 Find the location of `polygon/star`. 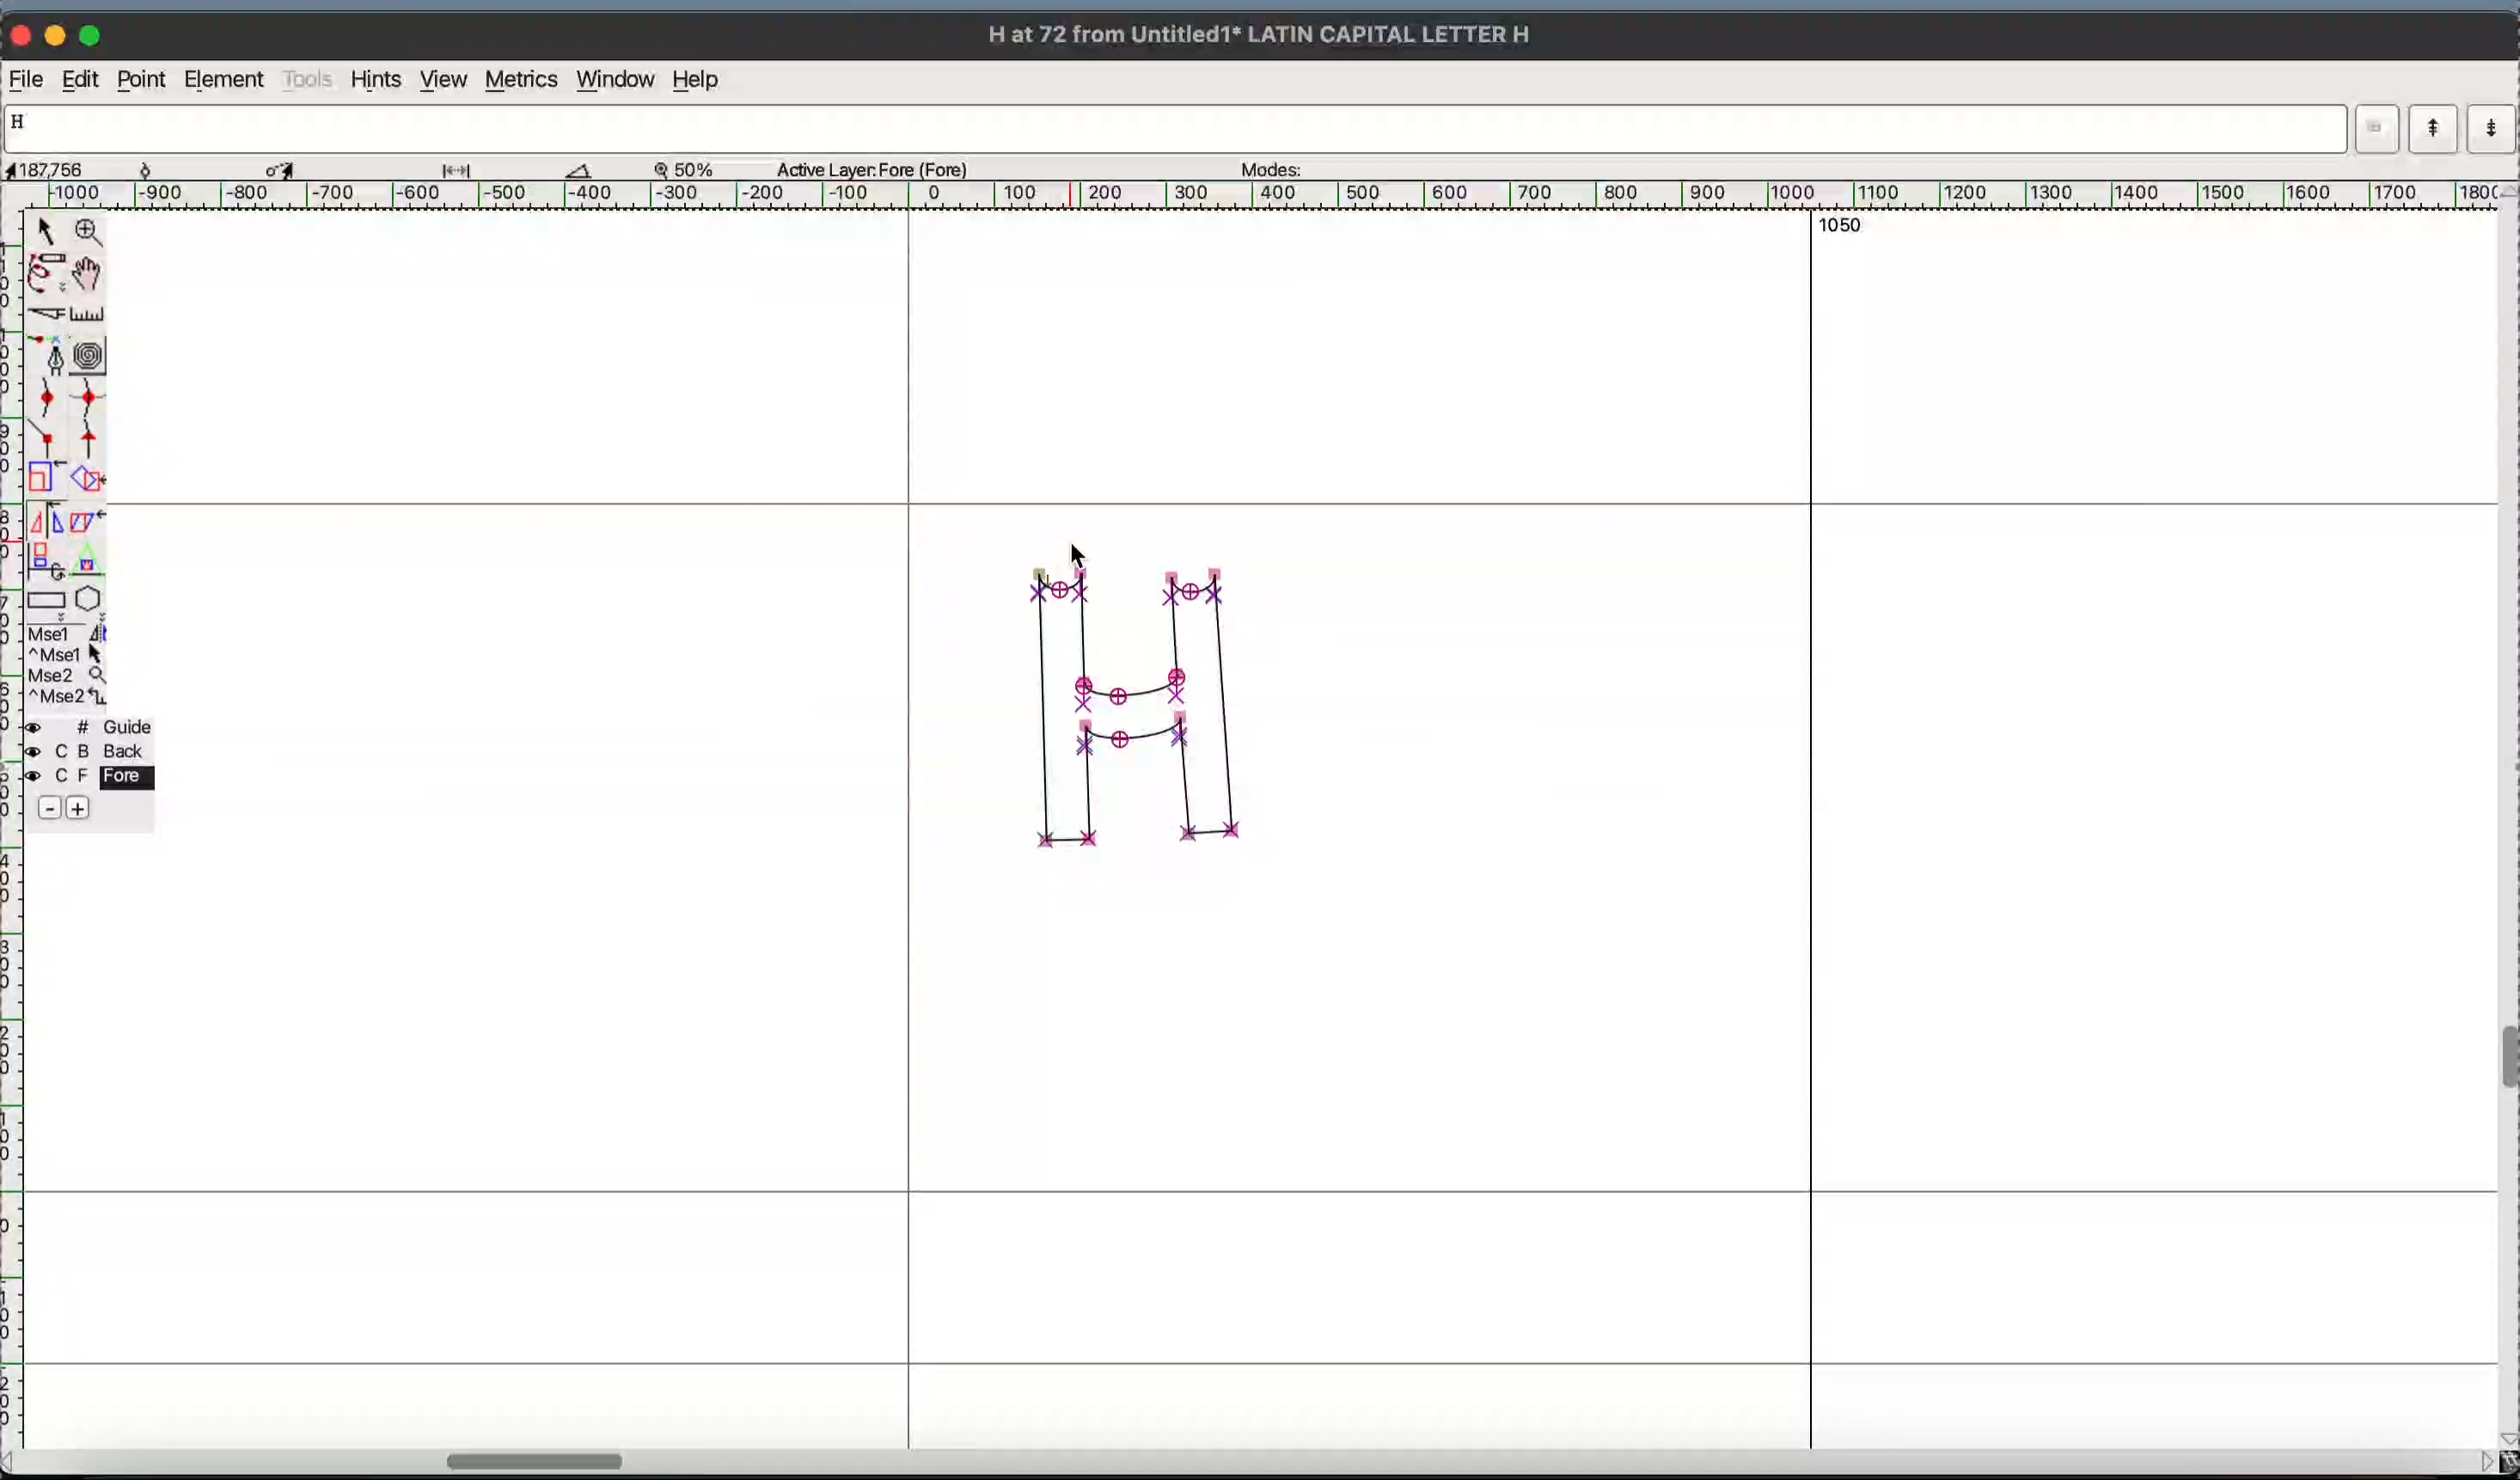

polygon/star is located at coordinates (89, 599).